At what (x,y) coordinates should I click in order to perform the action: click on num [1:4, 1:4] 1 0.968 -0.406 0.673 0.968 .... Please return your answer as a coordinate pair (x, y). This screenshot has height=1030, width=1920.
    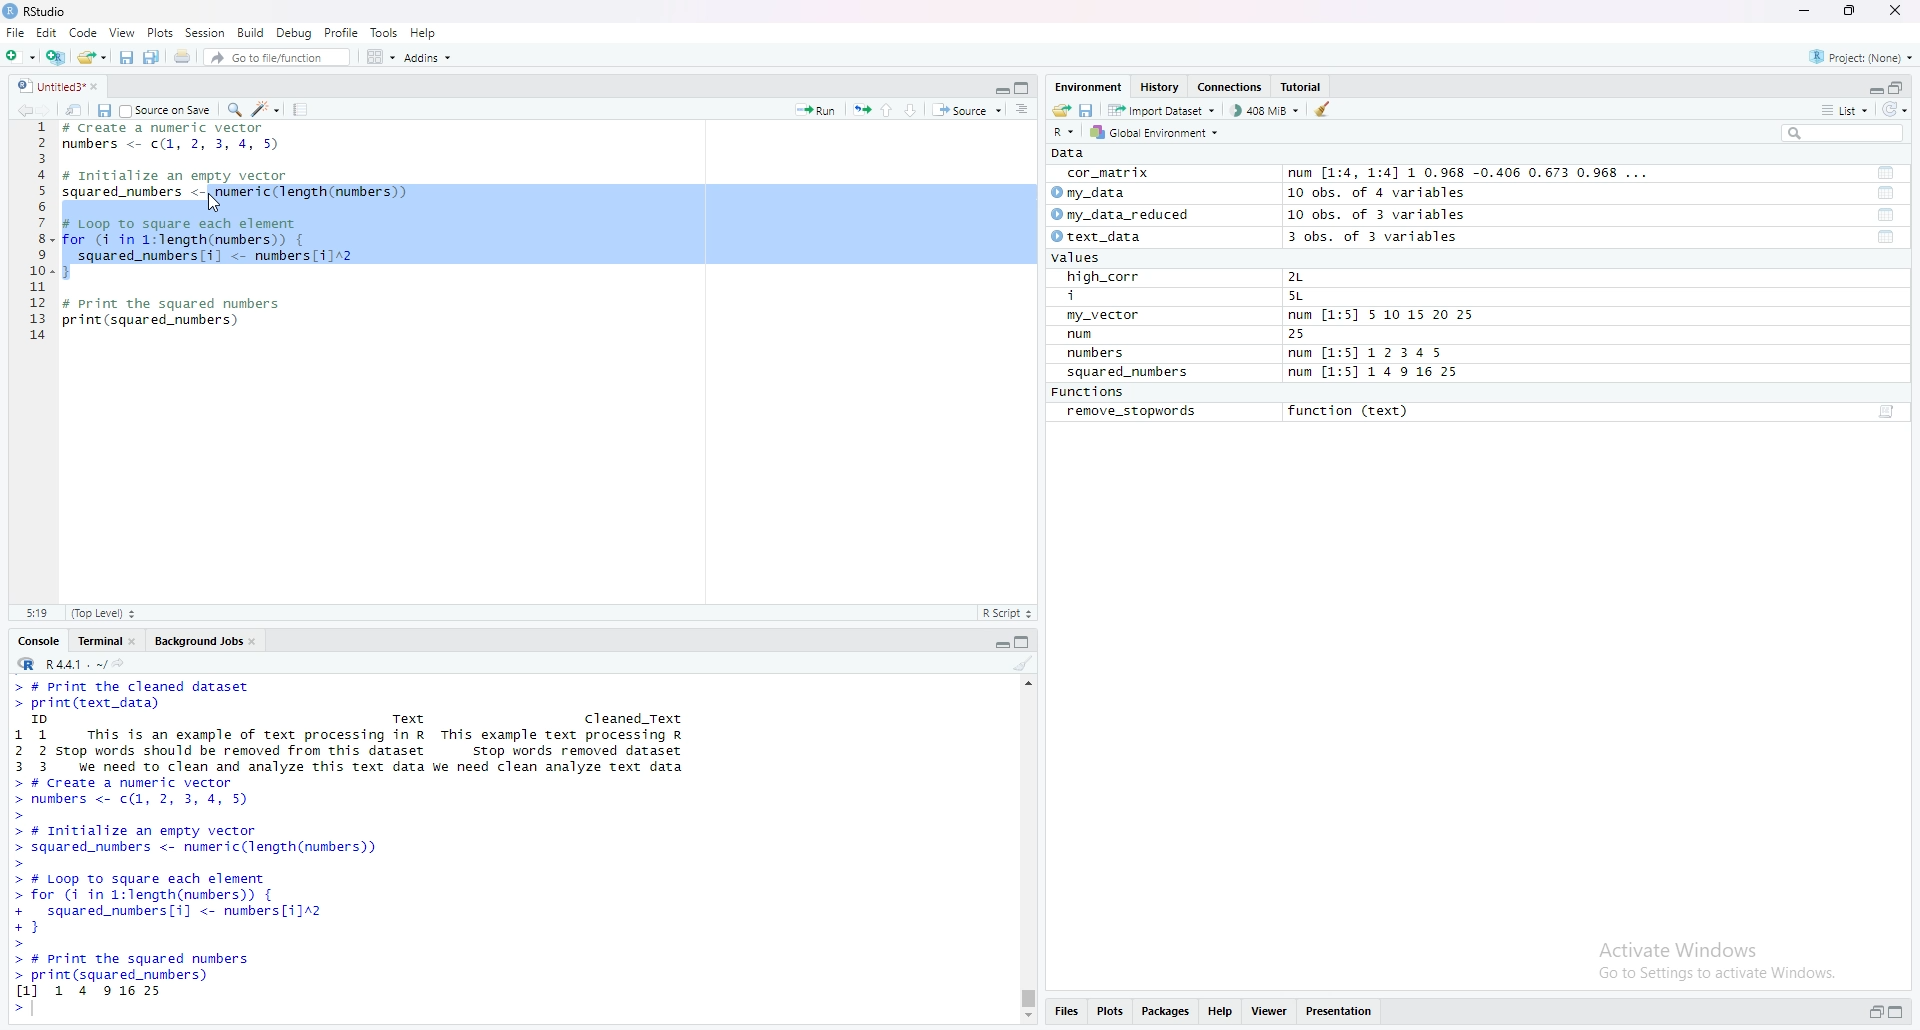
    Looking at the image, I should click on (1471, 174).